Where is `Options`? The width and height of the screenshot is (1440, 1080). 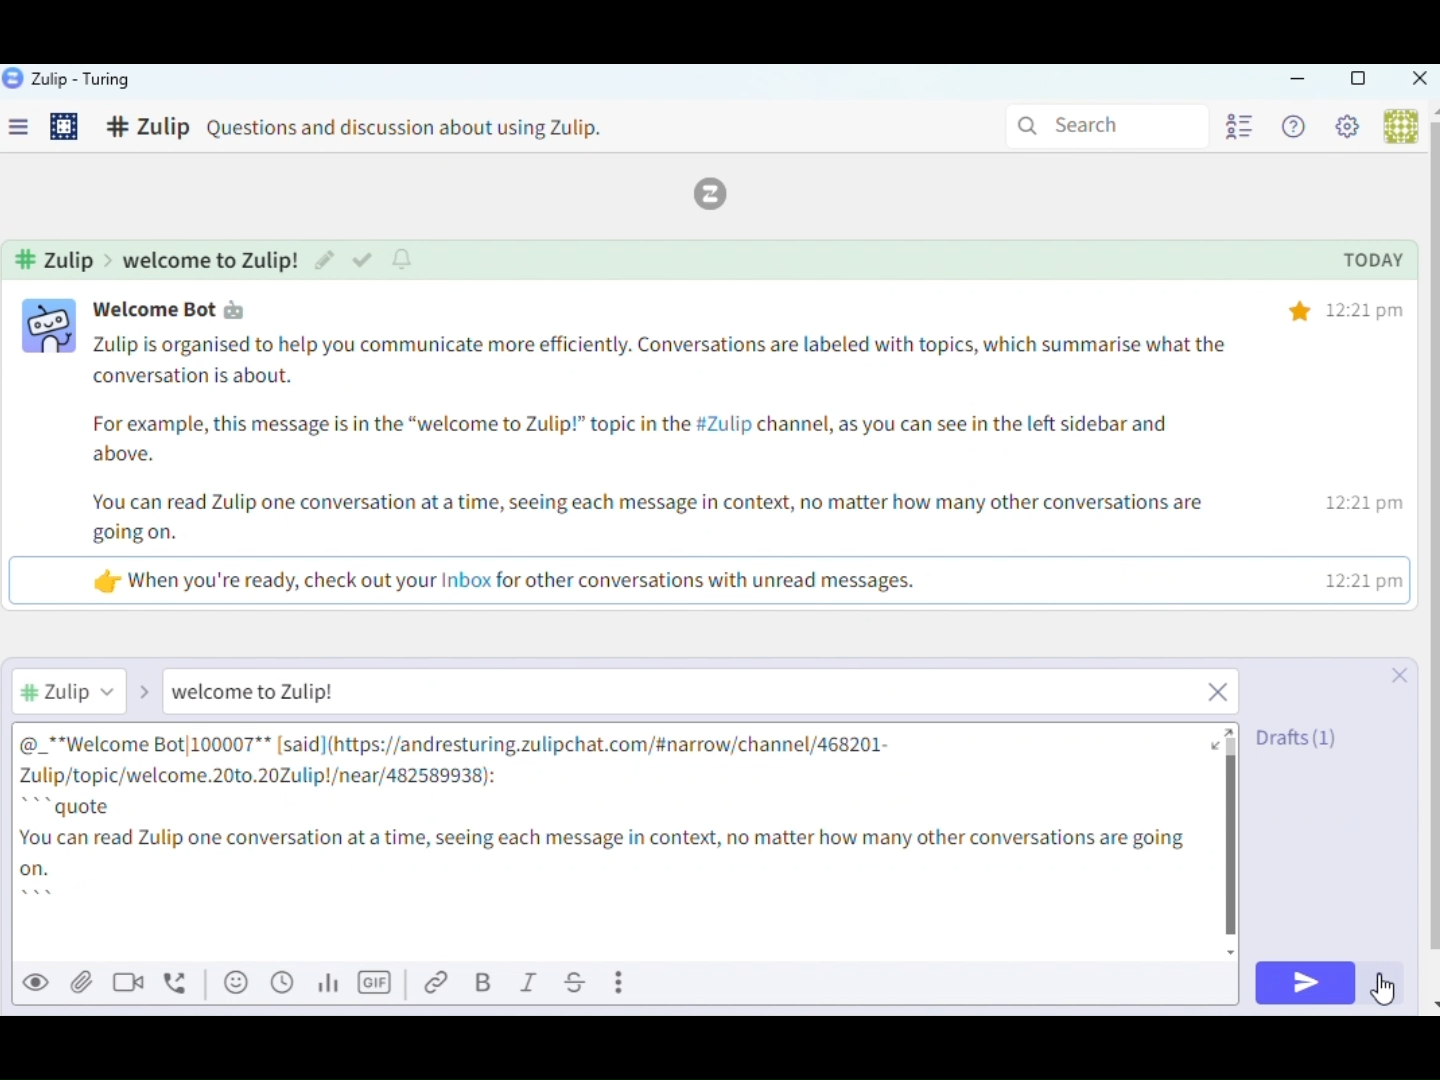 Options is located at coordinates (1384, 984).